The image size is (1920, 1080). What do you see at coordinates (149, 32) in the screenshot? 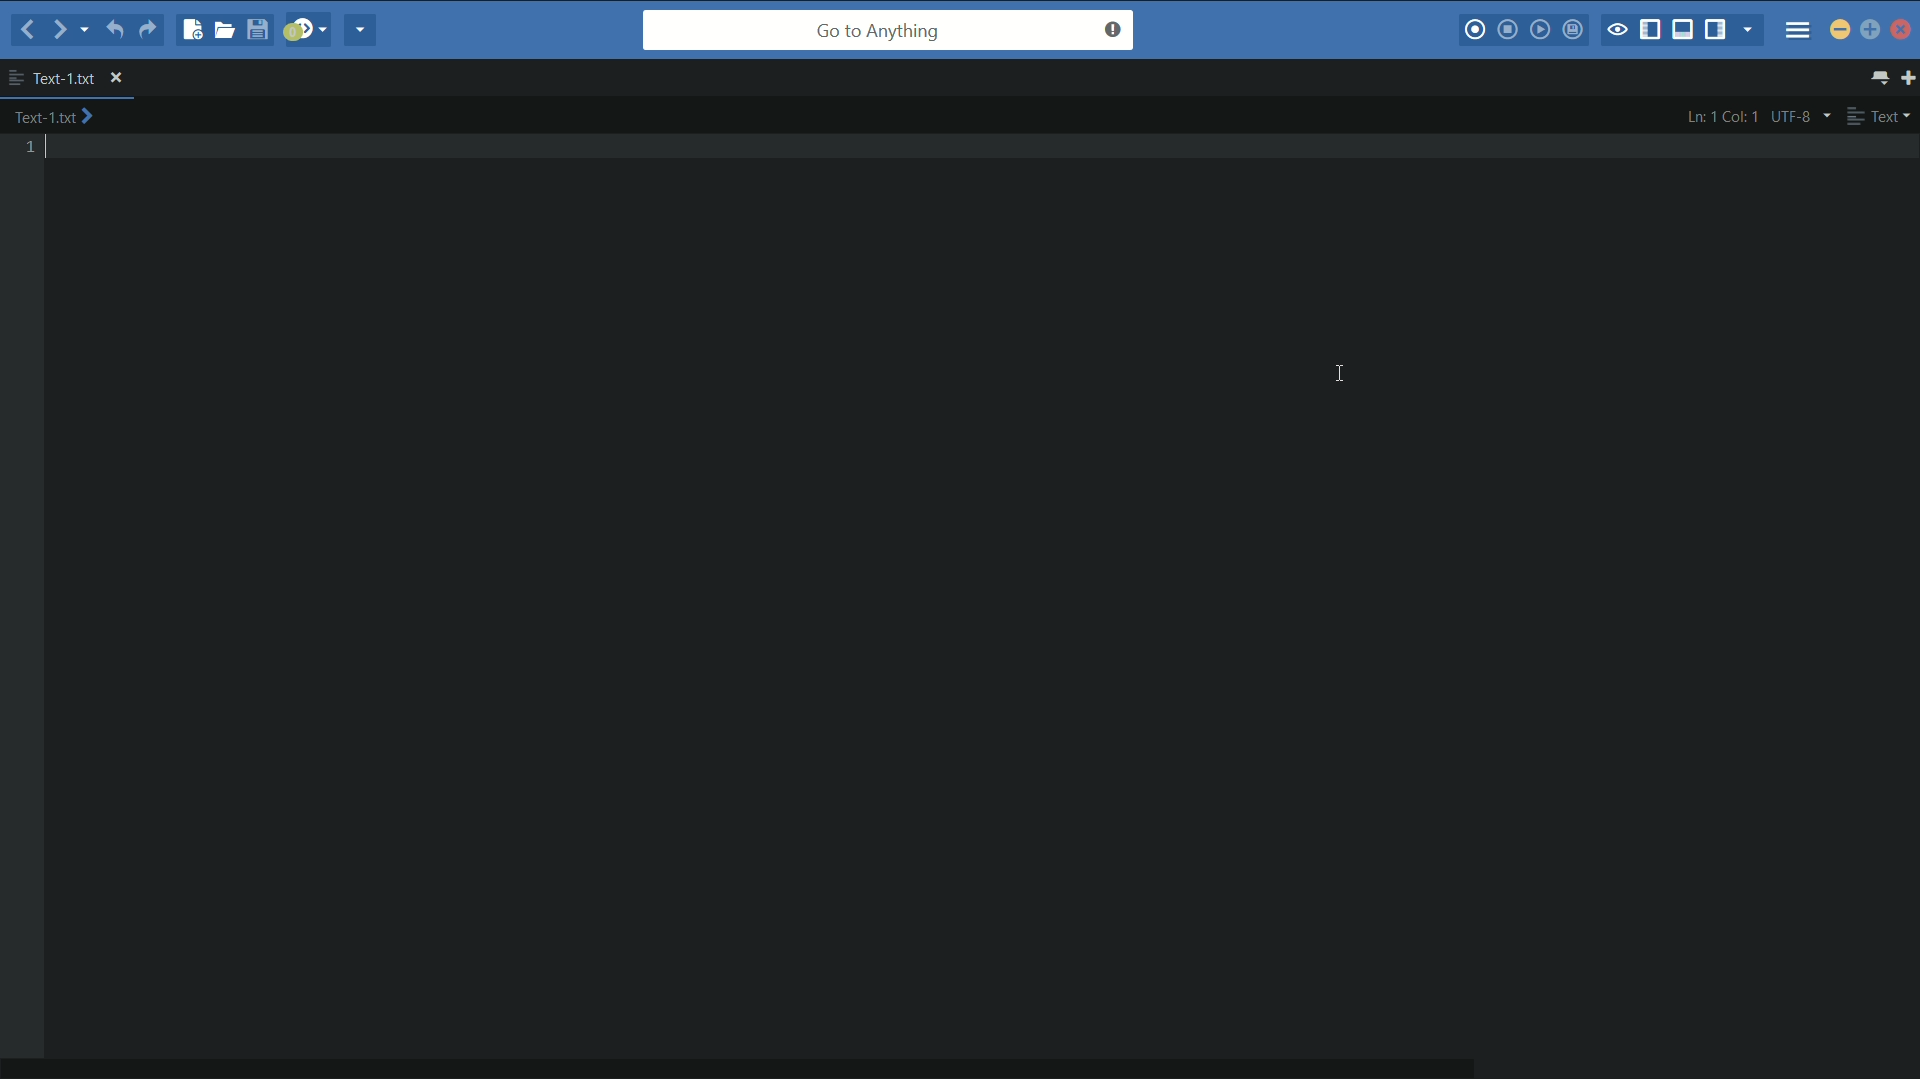
I see `redo` at bounding box center [149, 32].